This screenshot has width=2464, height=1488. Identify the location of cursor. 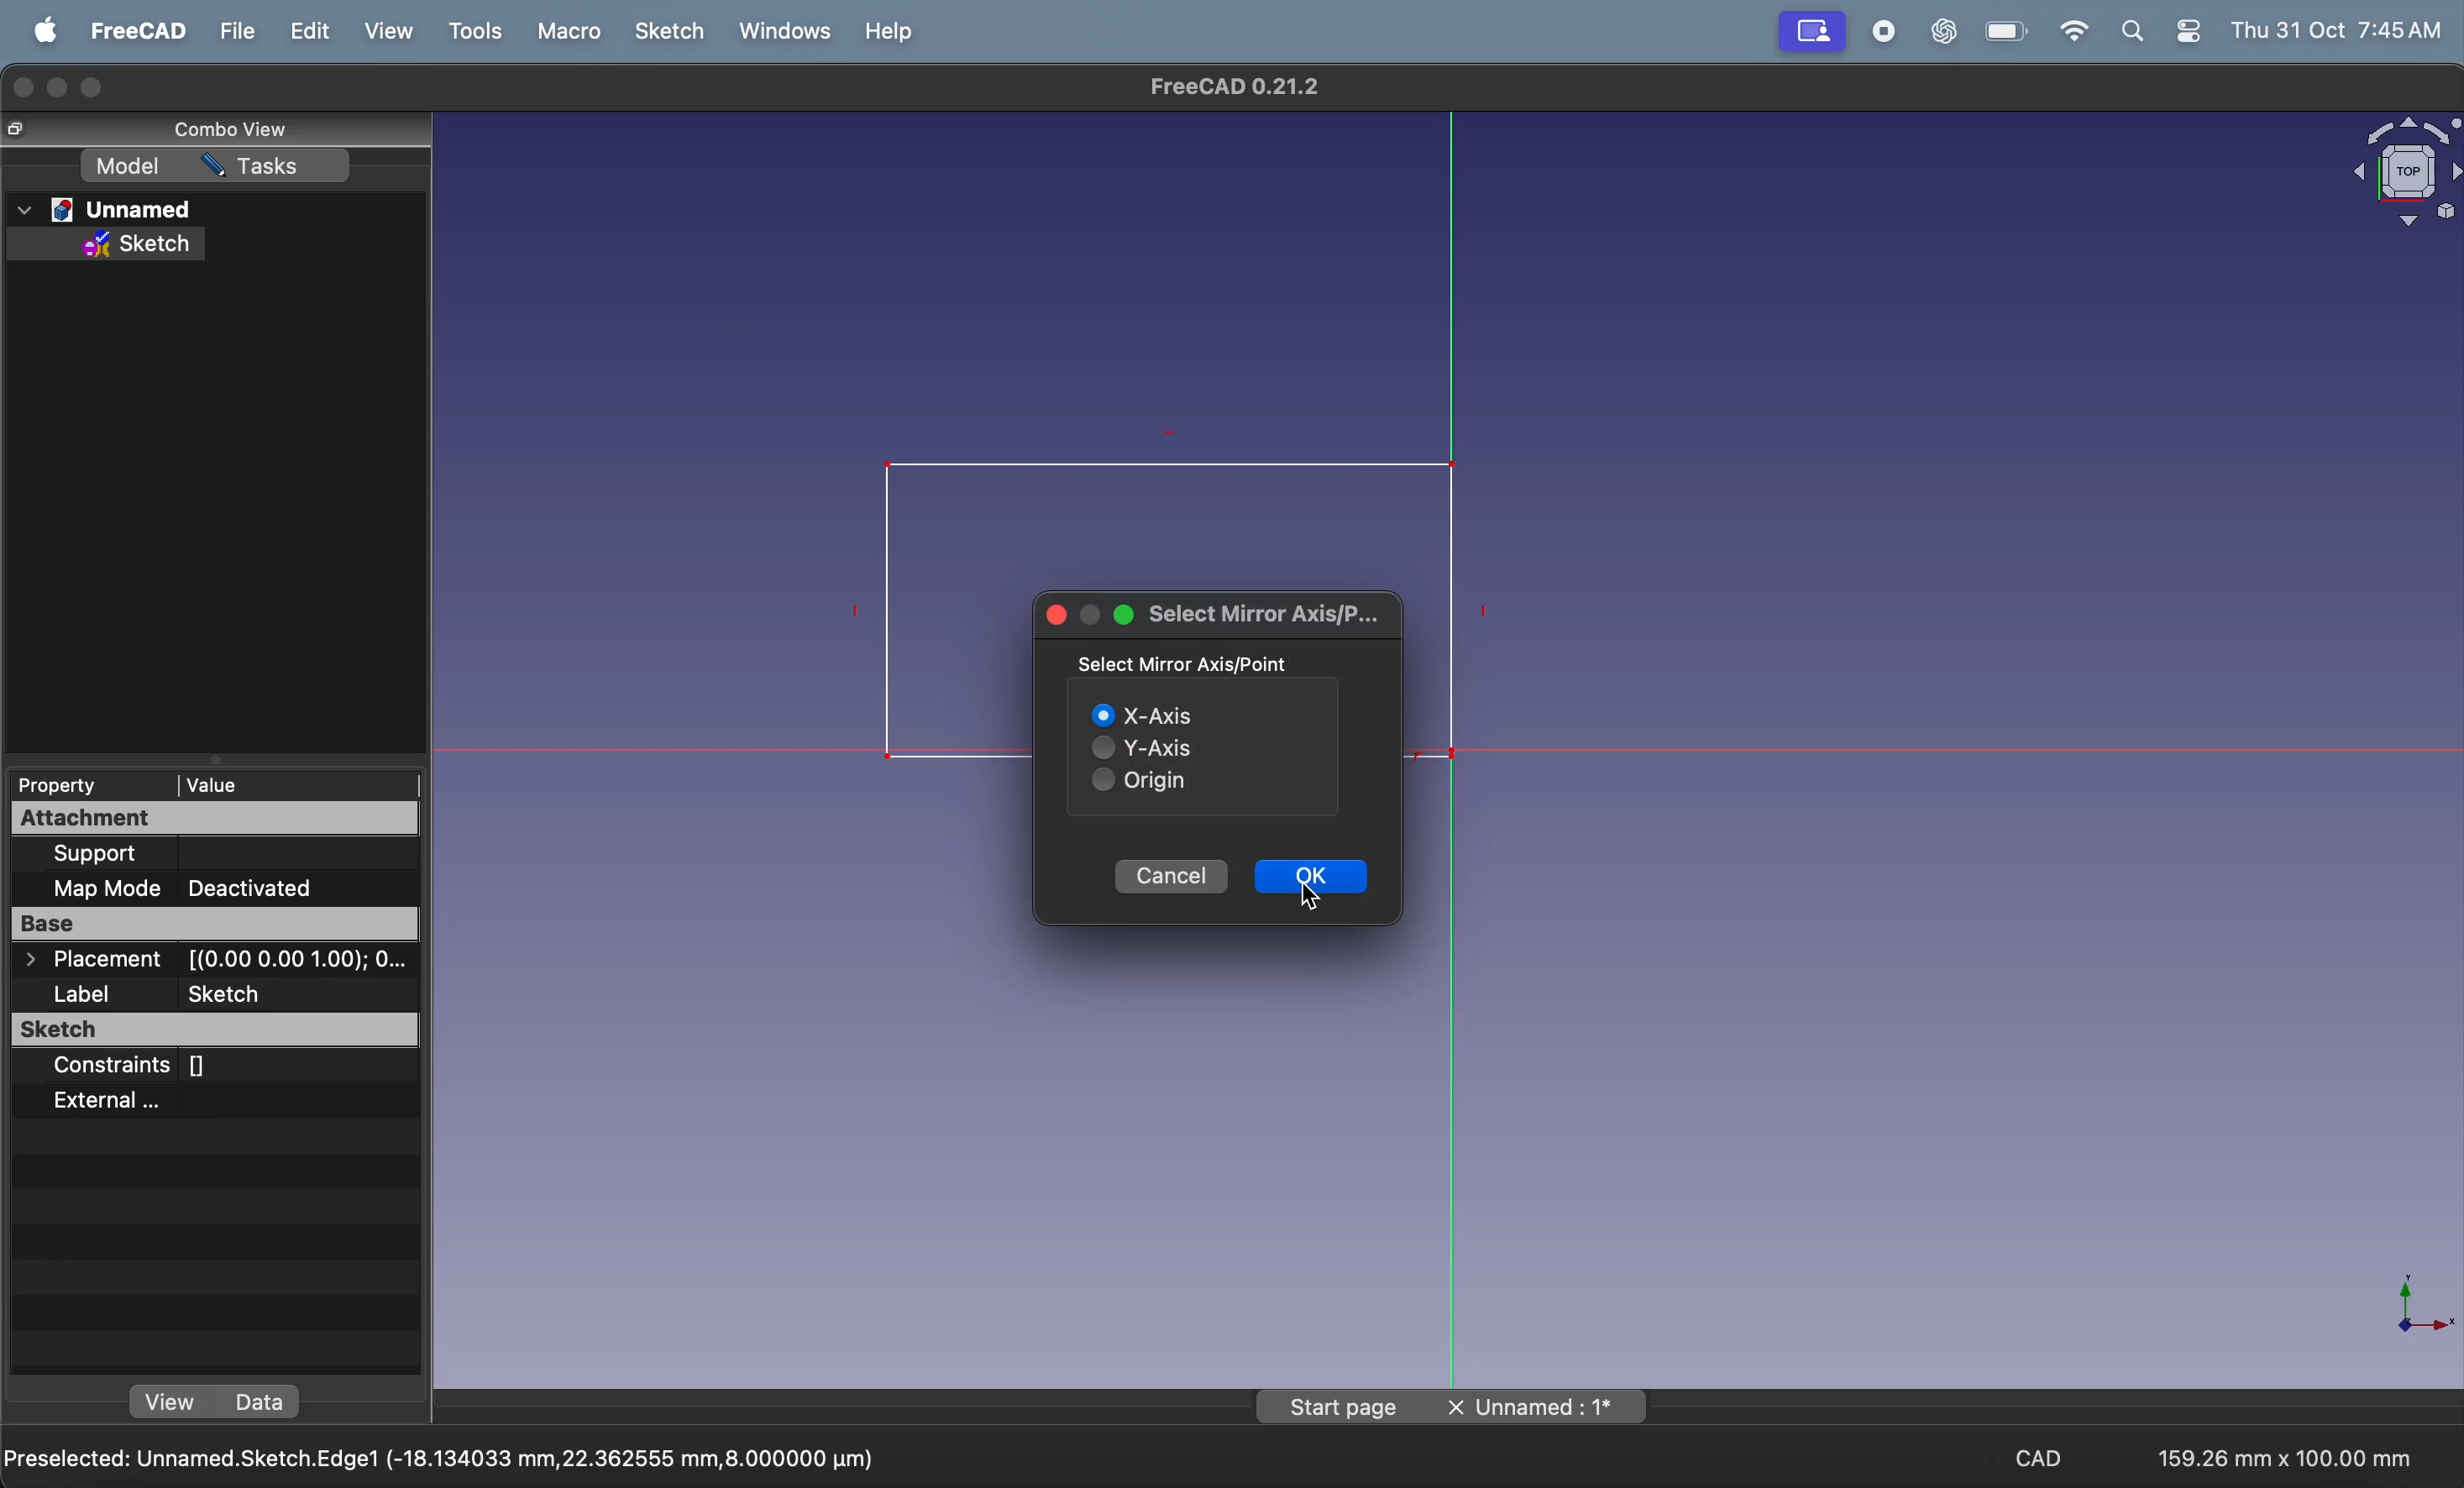
(1313, 904).